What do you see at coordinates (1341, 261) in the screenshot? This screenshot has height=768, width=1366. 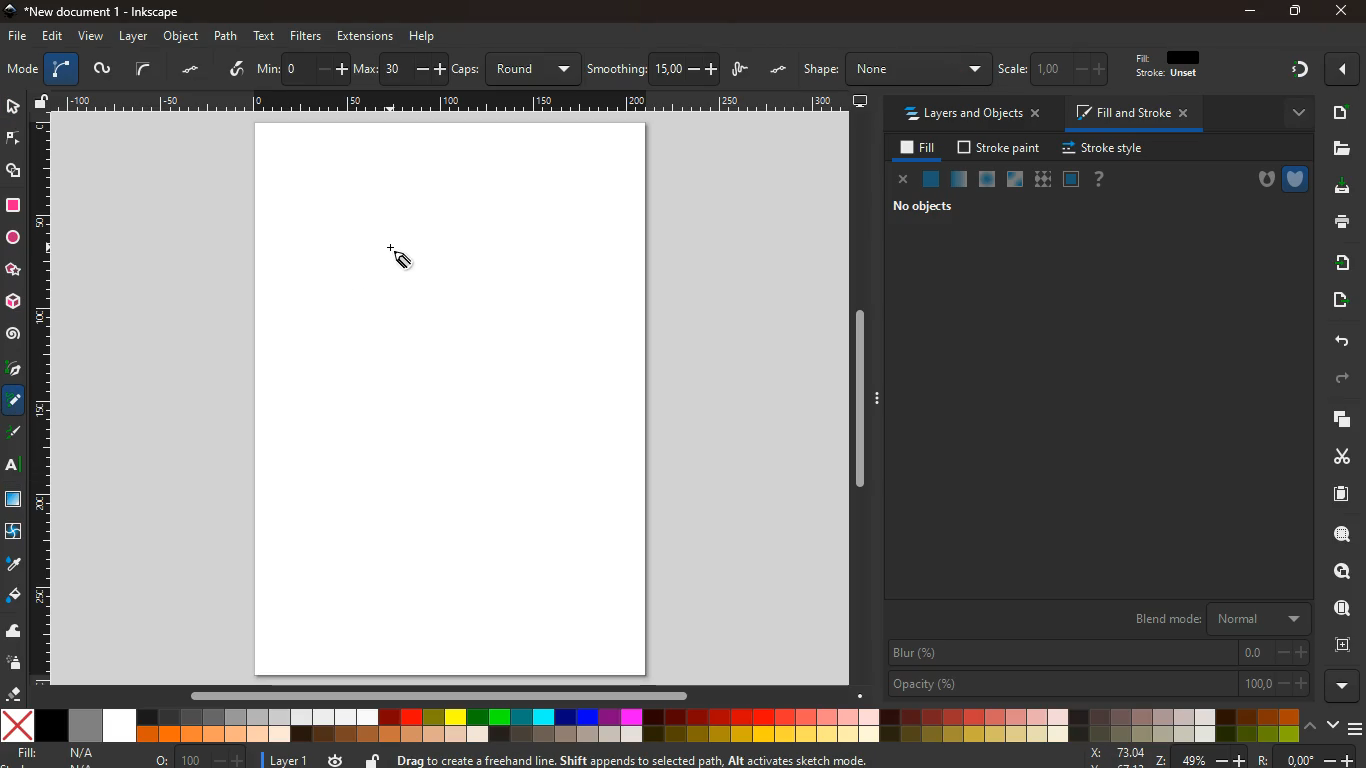 I see `receive` at bounding box center [1341, 261].